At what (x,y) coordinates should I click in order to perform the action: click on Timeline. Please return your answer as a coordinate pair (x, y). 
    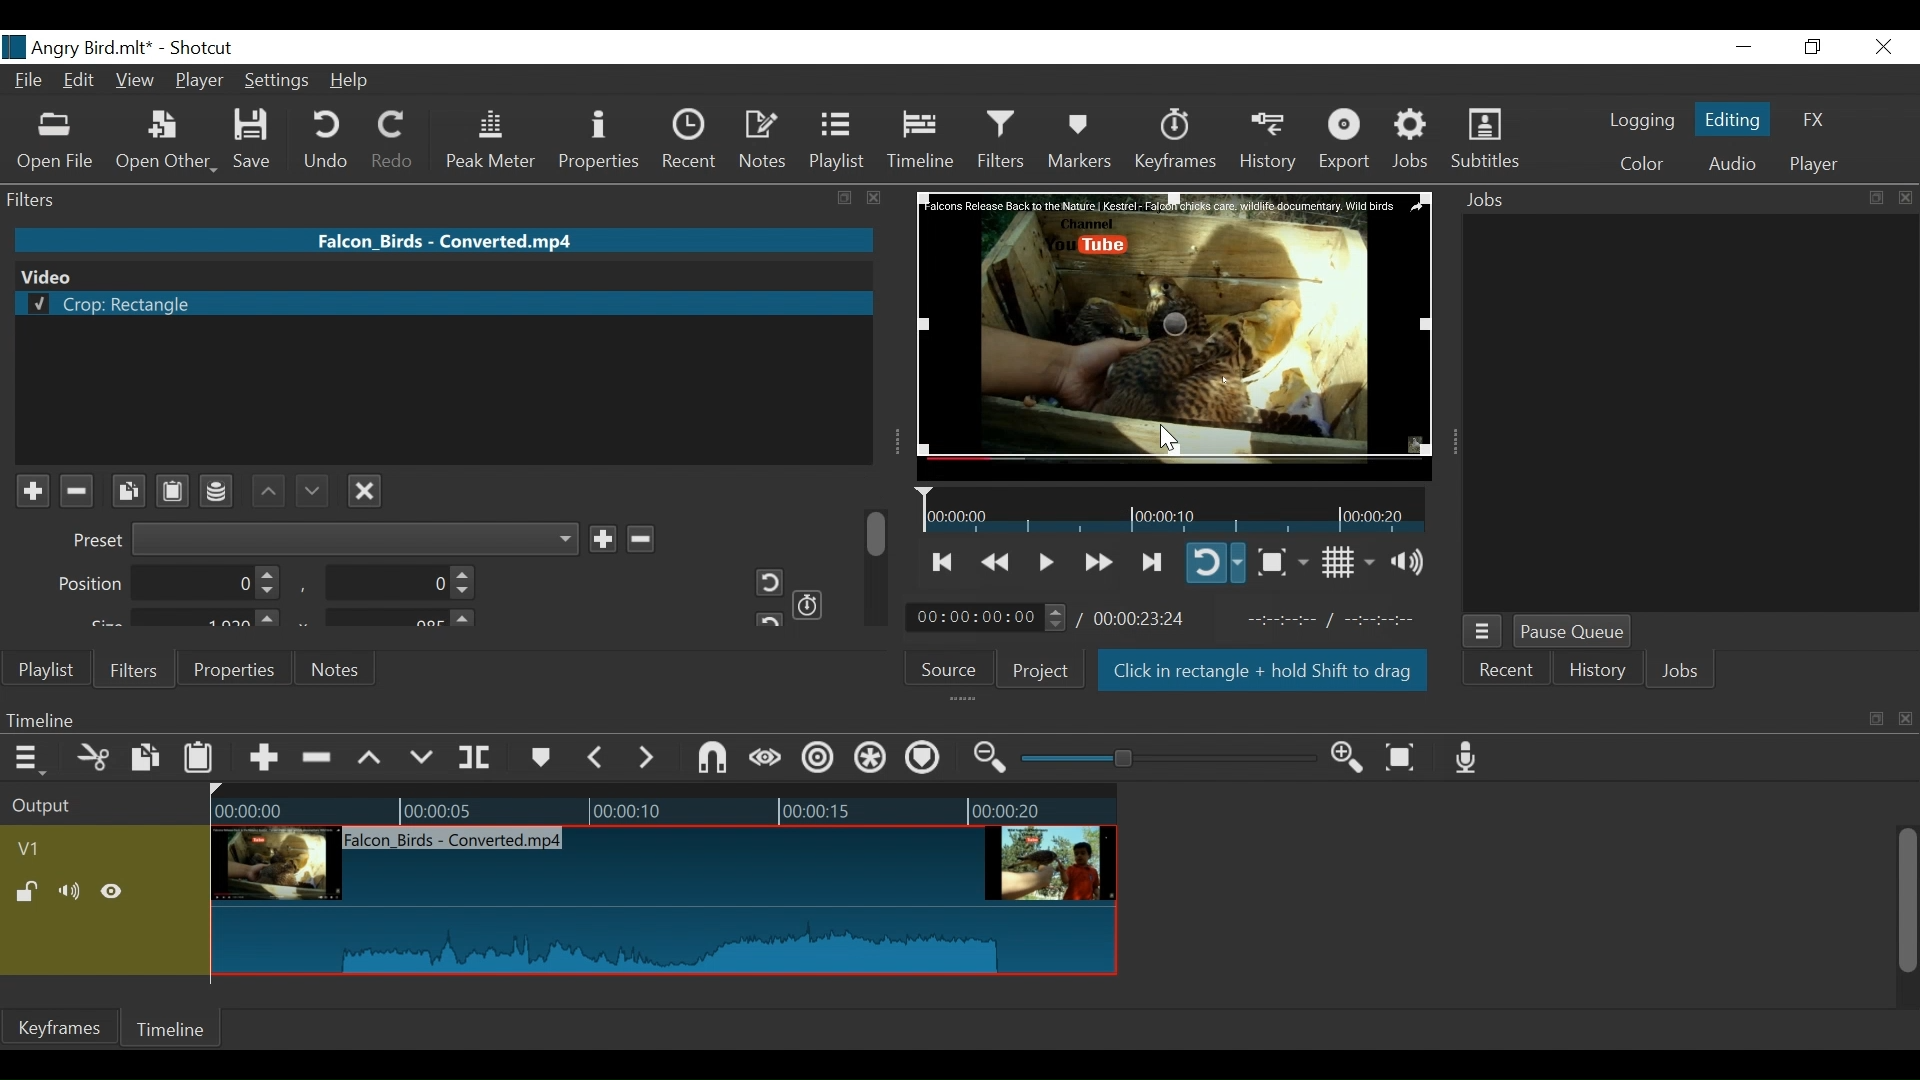
    Looking at the image, I should click on (173, 1029).